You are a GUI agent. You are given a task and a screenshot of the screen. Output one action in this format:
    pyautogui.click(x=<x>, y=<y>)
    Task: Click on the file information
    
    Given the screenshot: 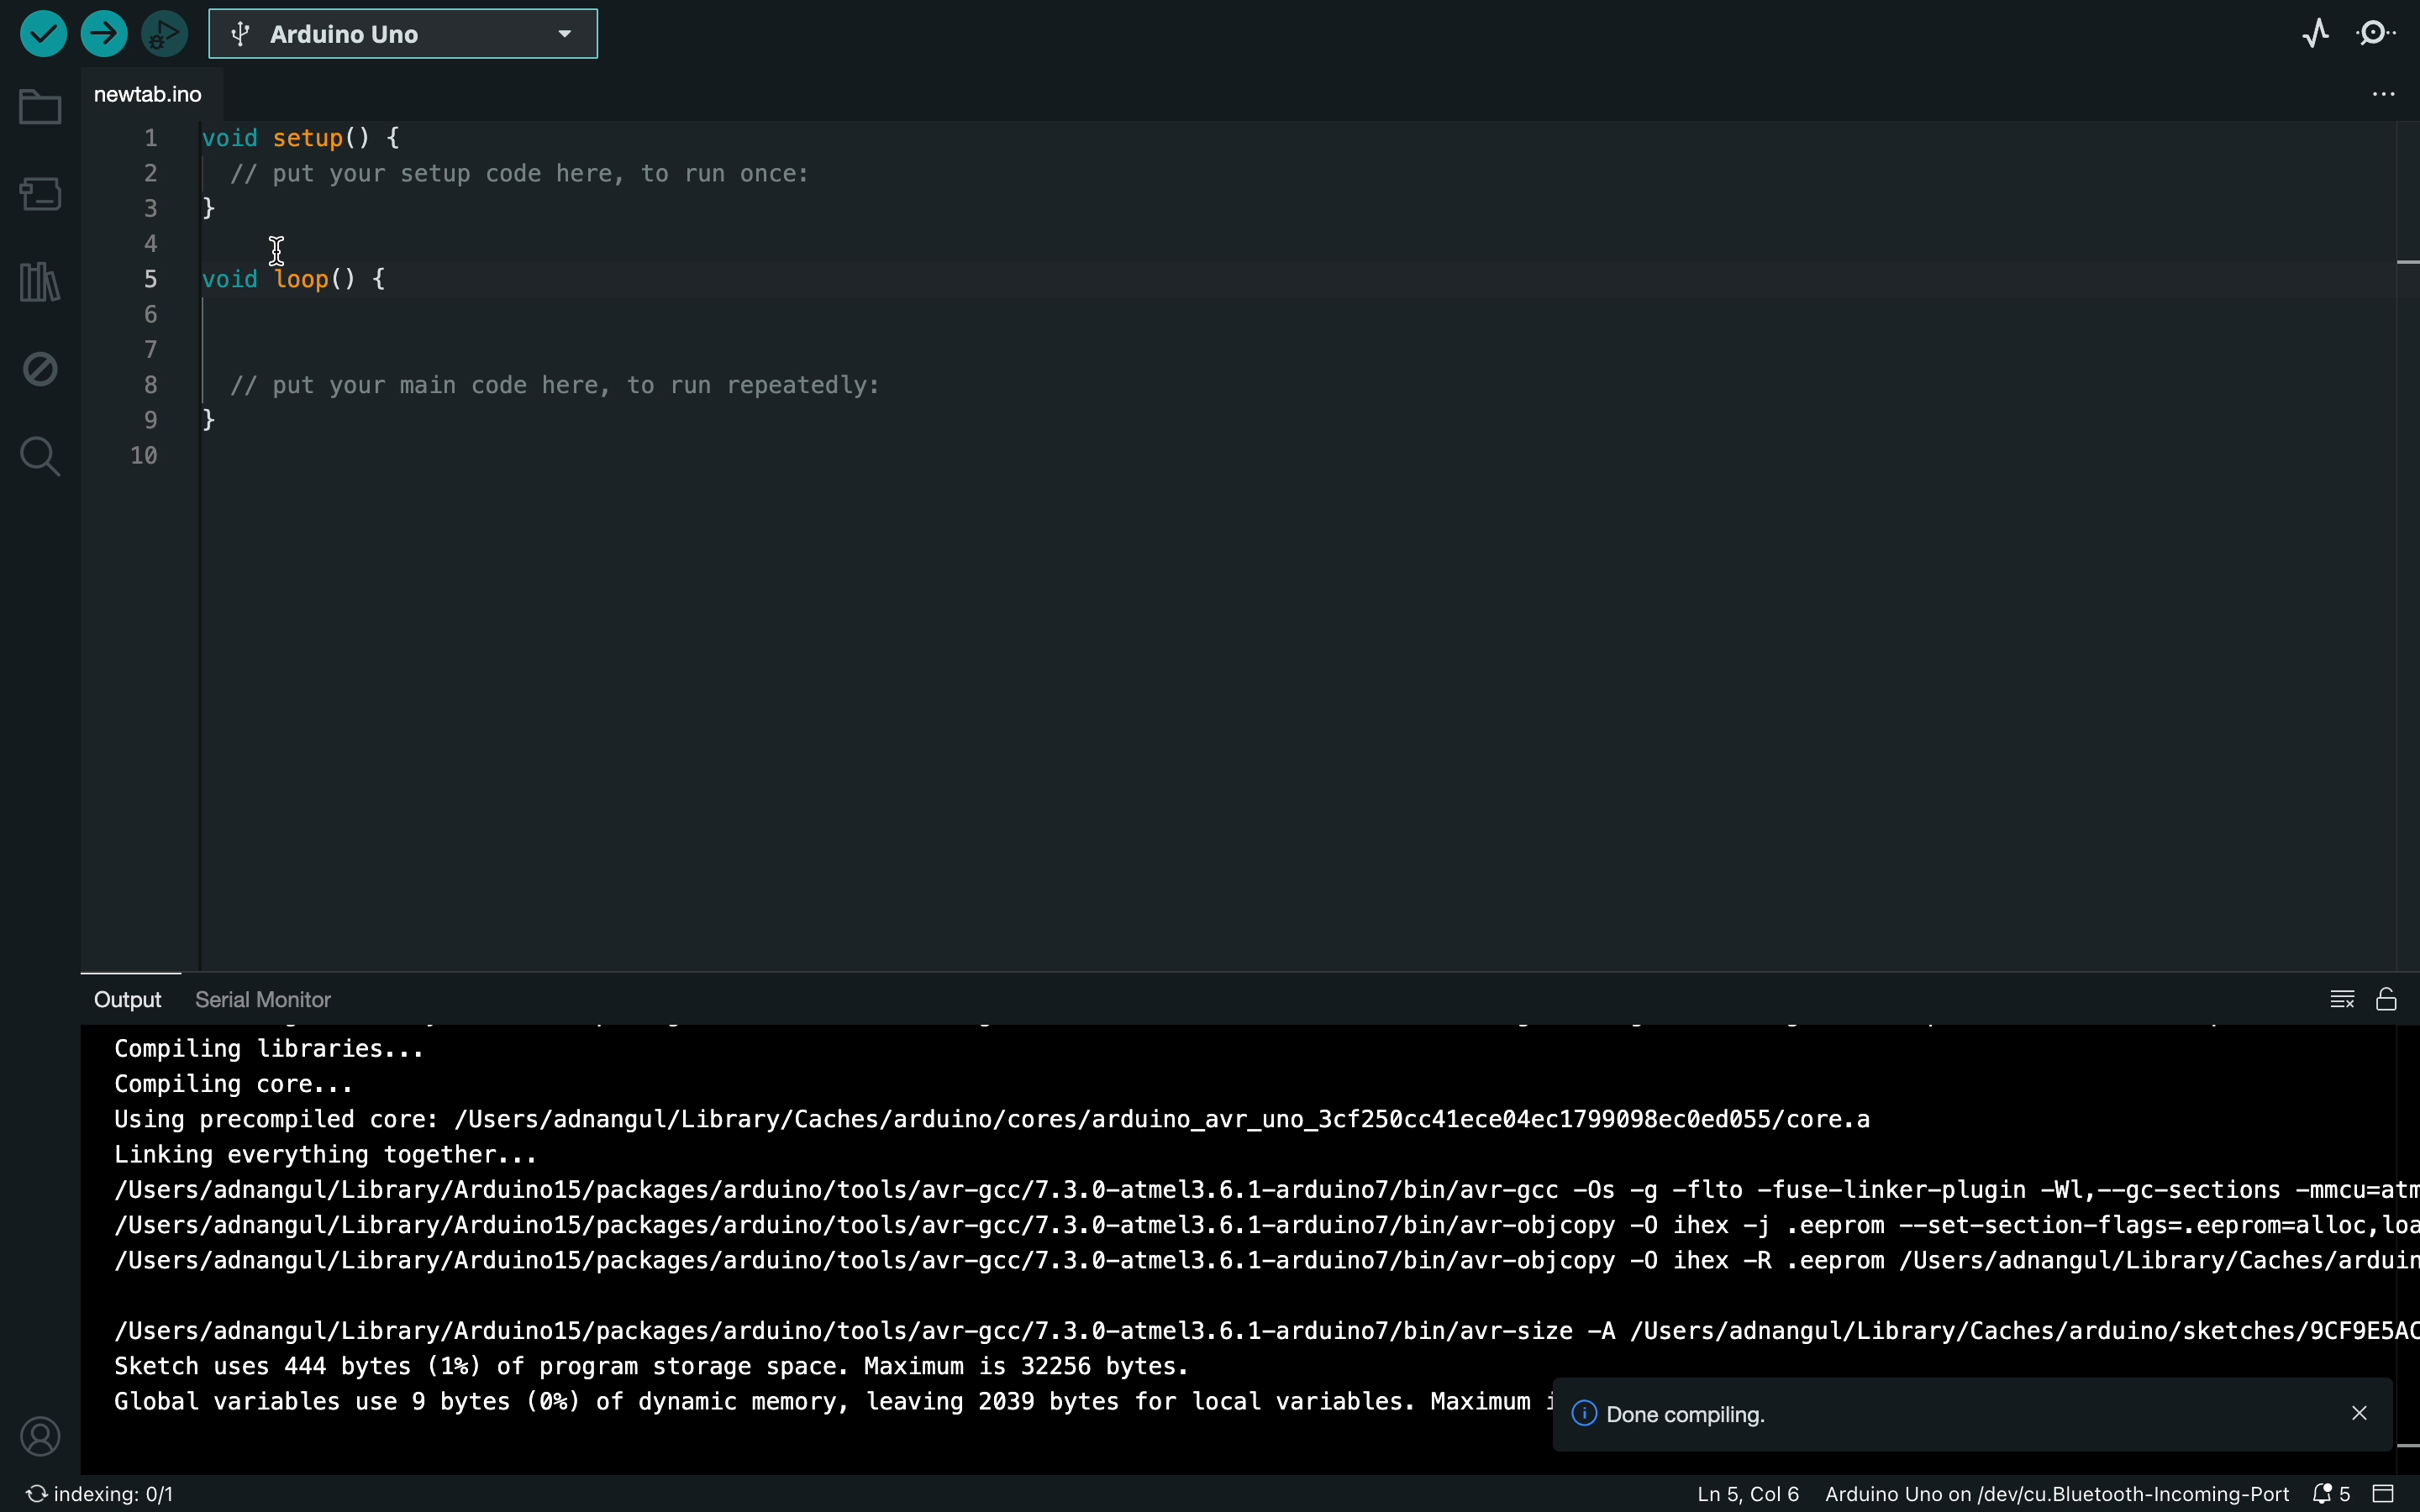 What is the action you would take?
    pyautogui.click(x=1924, y=1493)
    